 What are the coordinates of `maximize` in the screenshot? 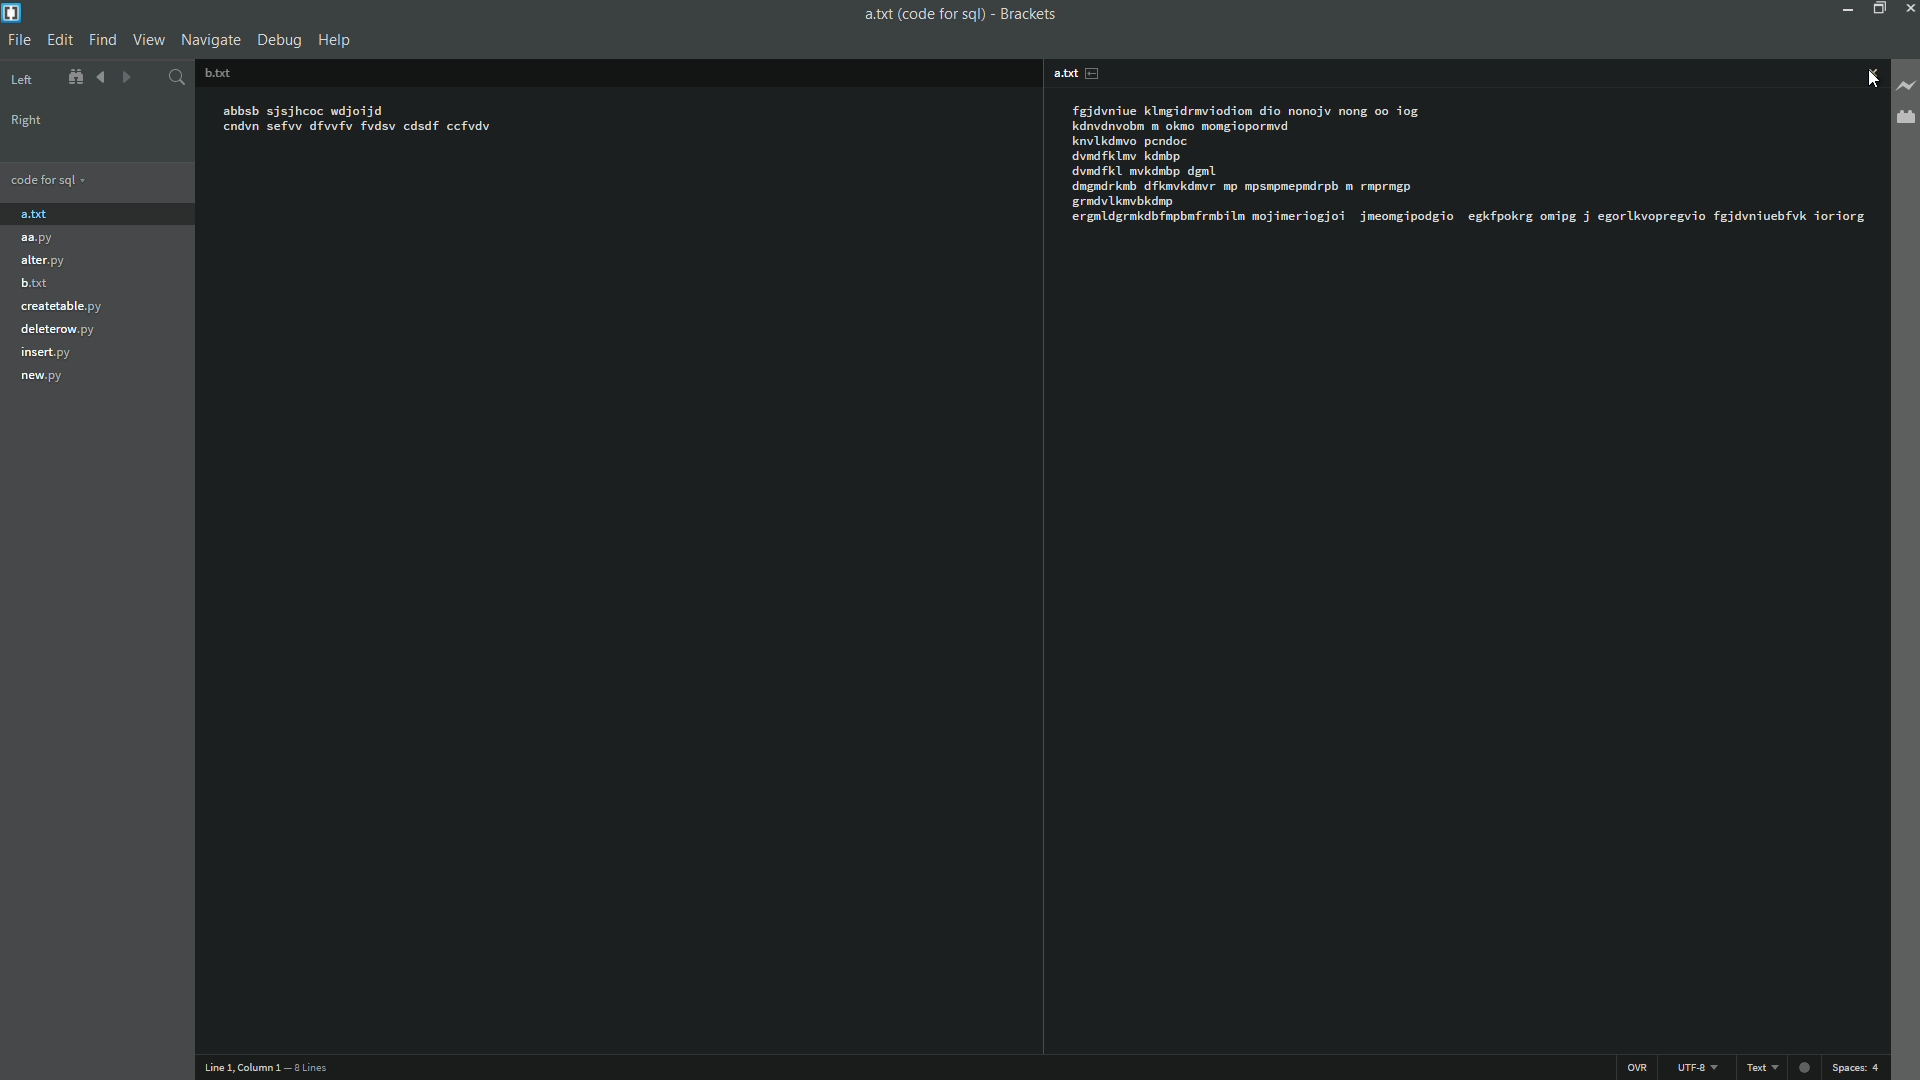 It's located at (1877, 9).